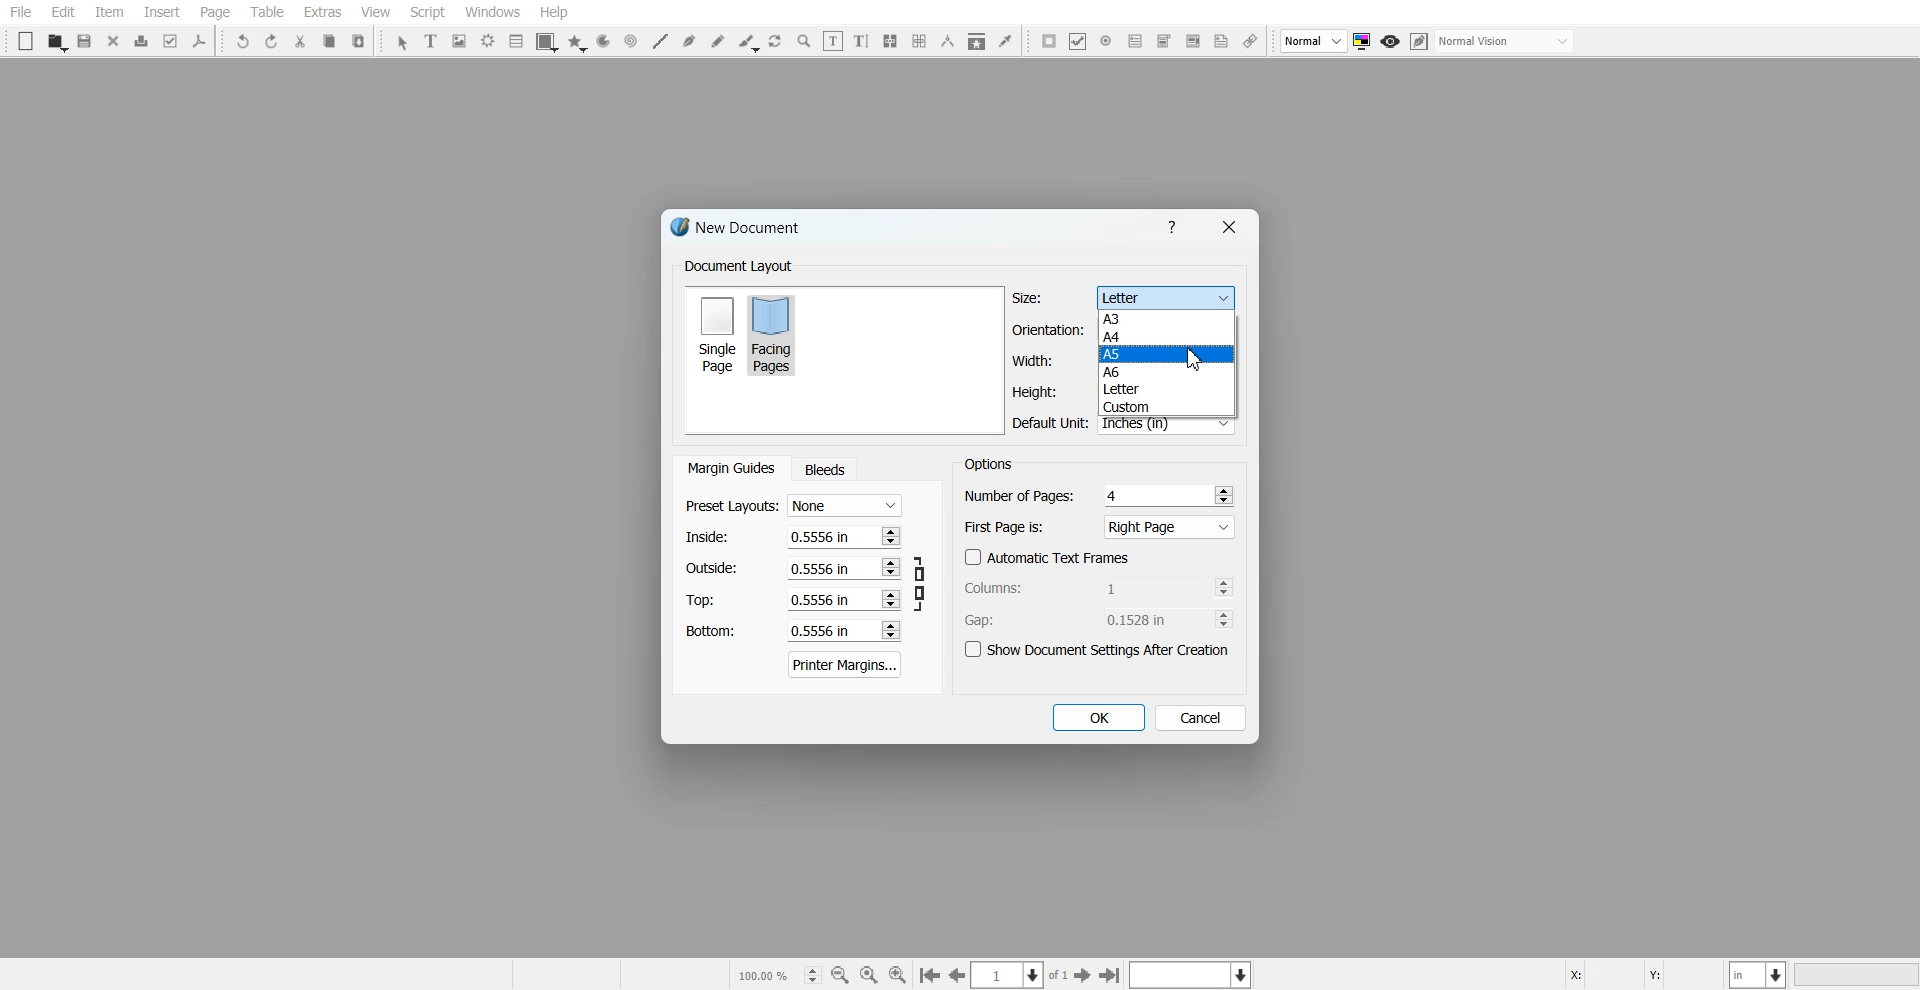  I want to click on A4, so click(1167, 337).